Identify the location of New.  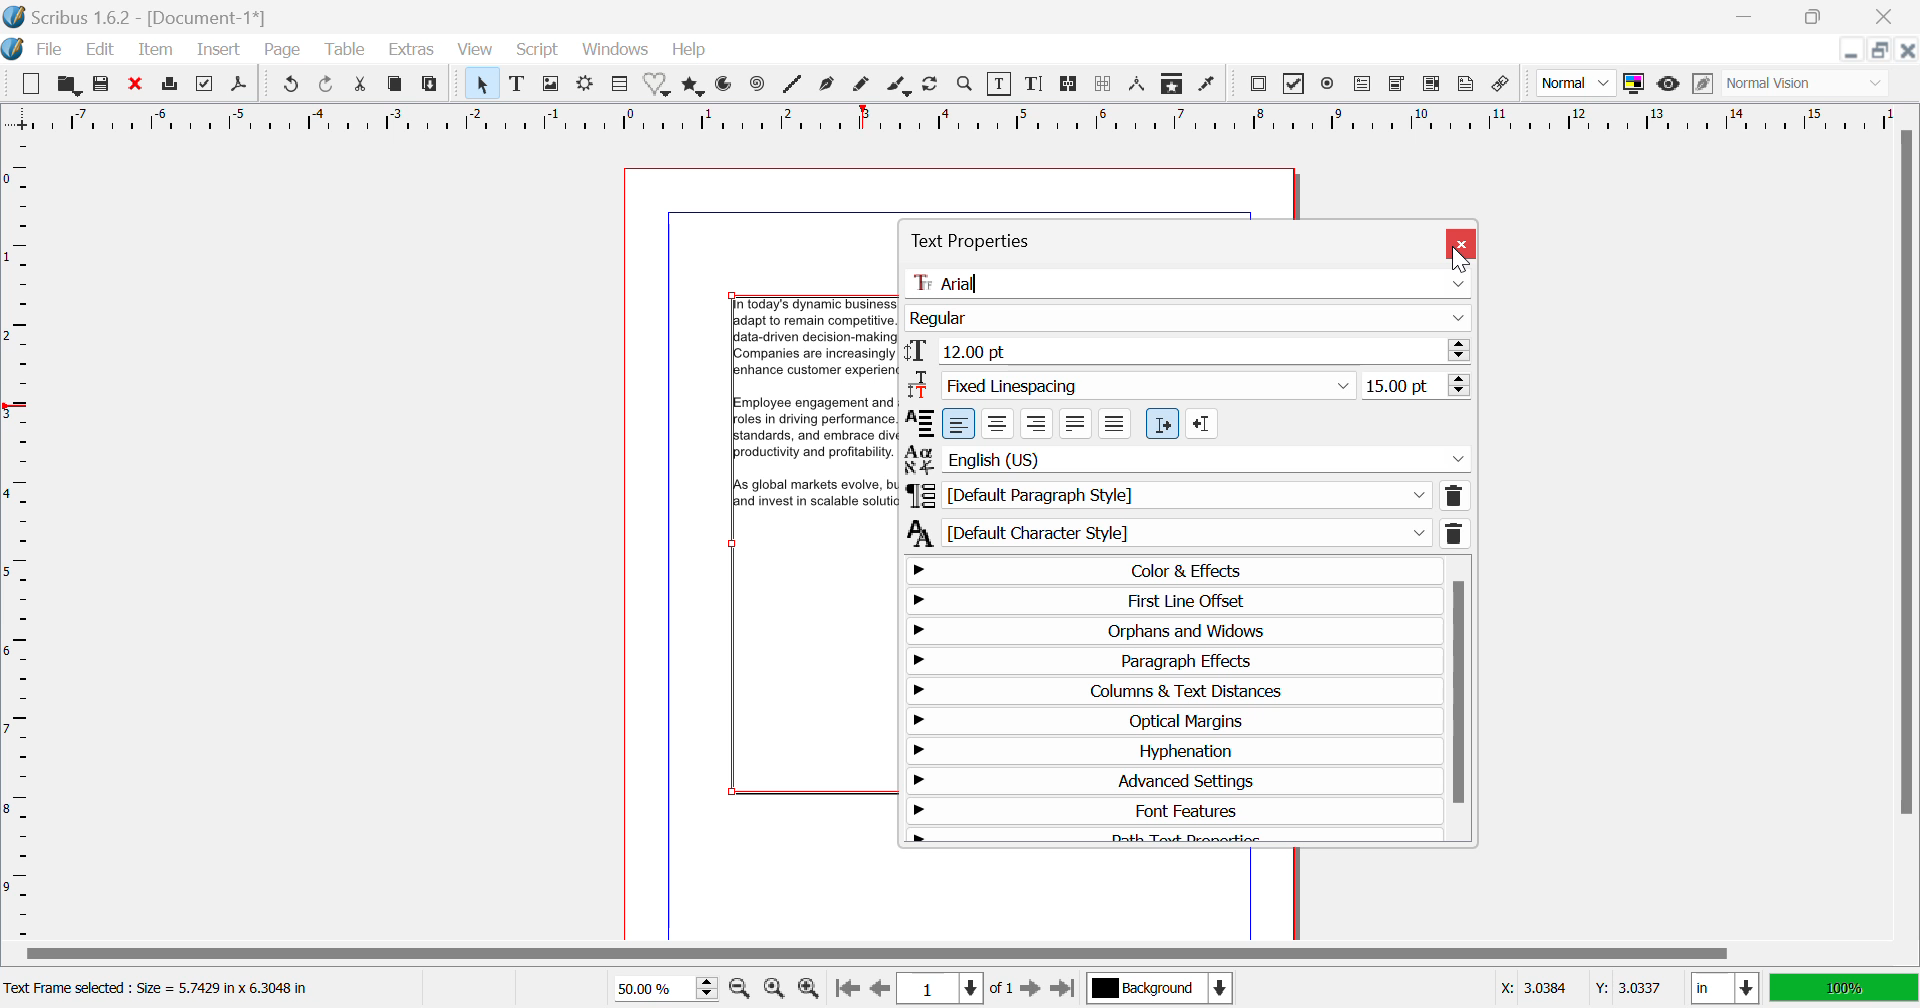
(30, 80).